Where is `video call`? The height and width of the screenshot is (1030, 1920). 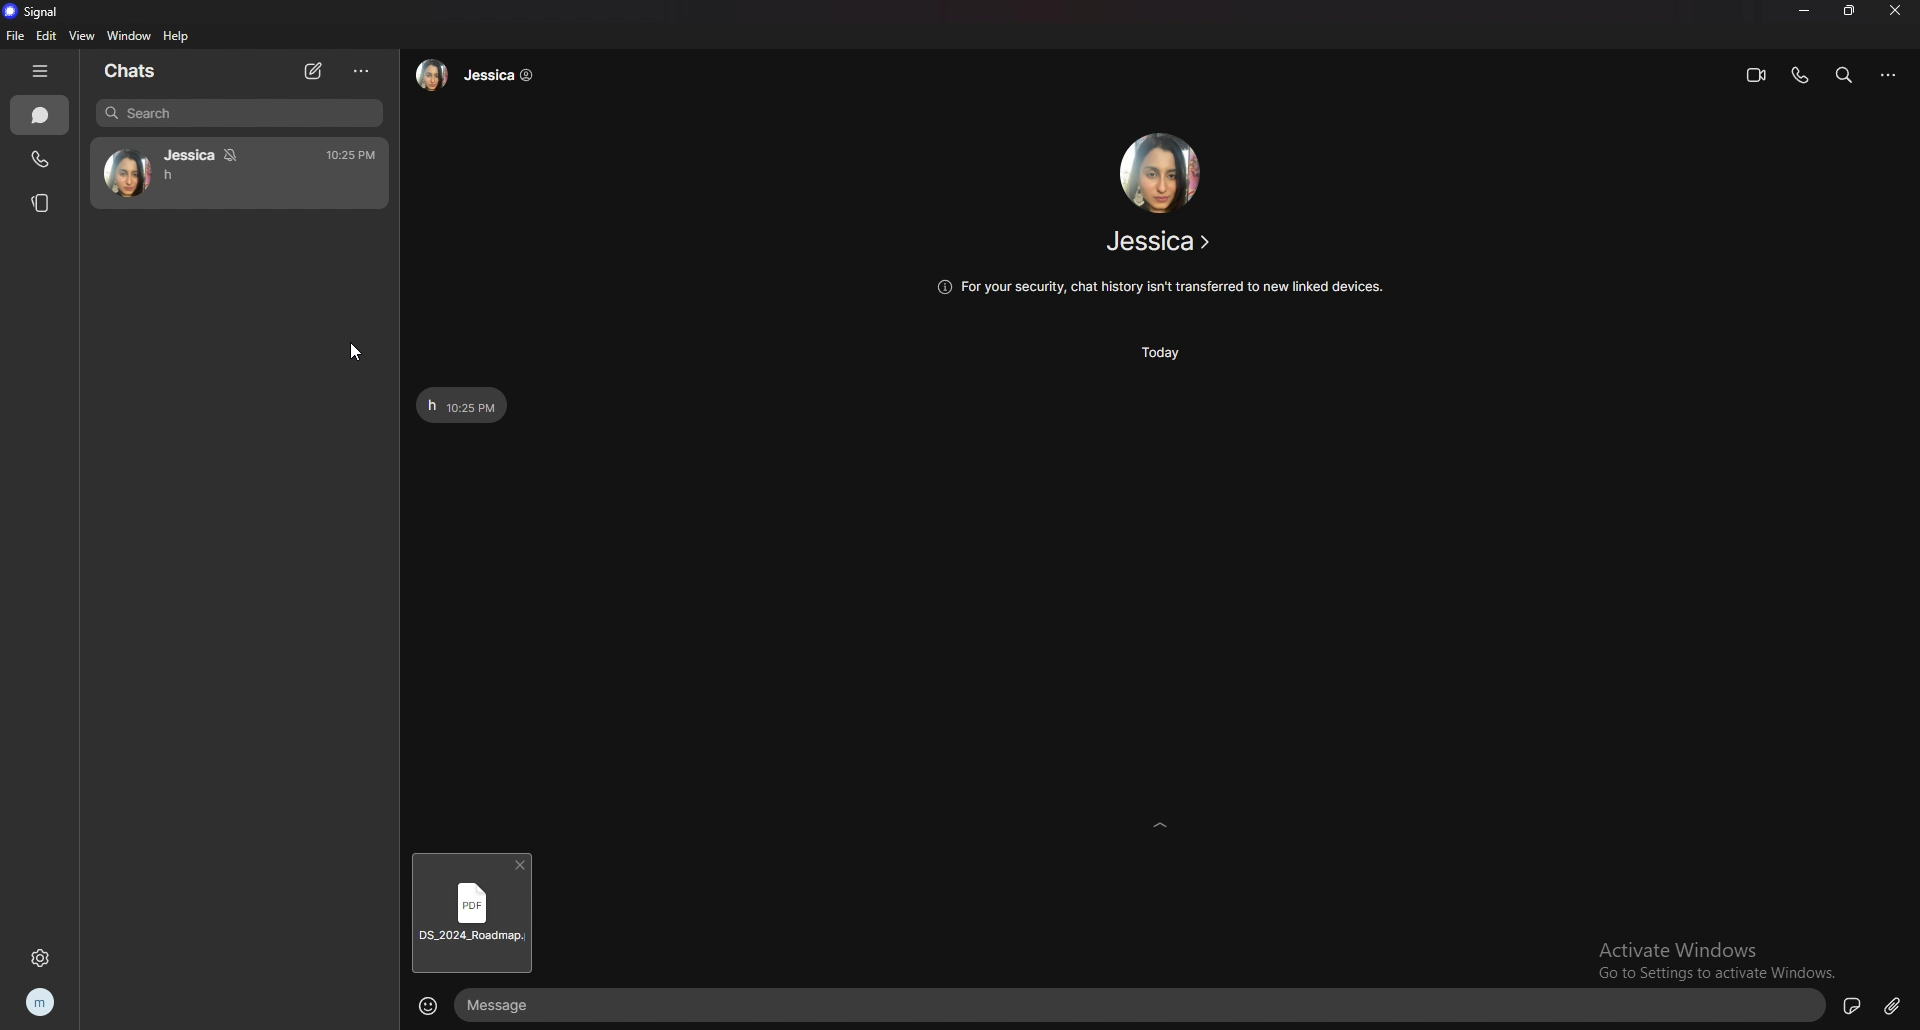
video call is located at coordinates (1756, 75).